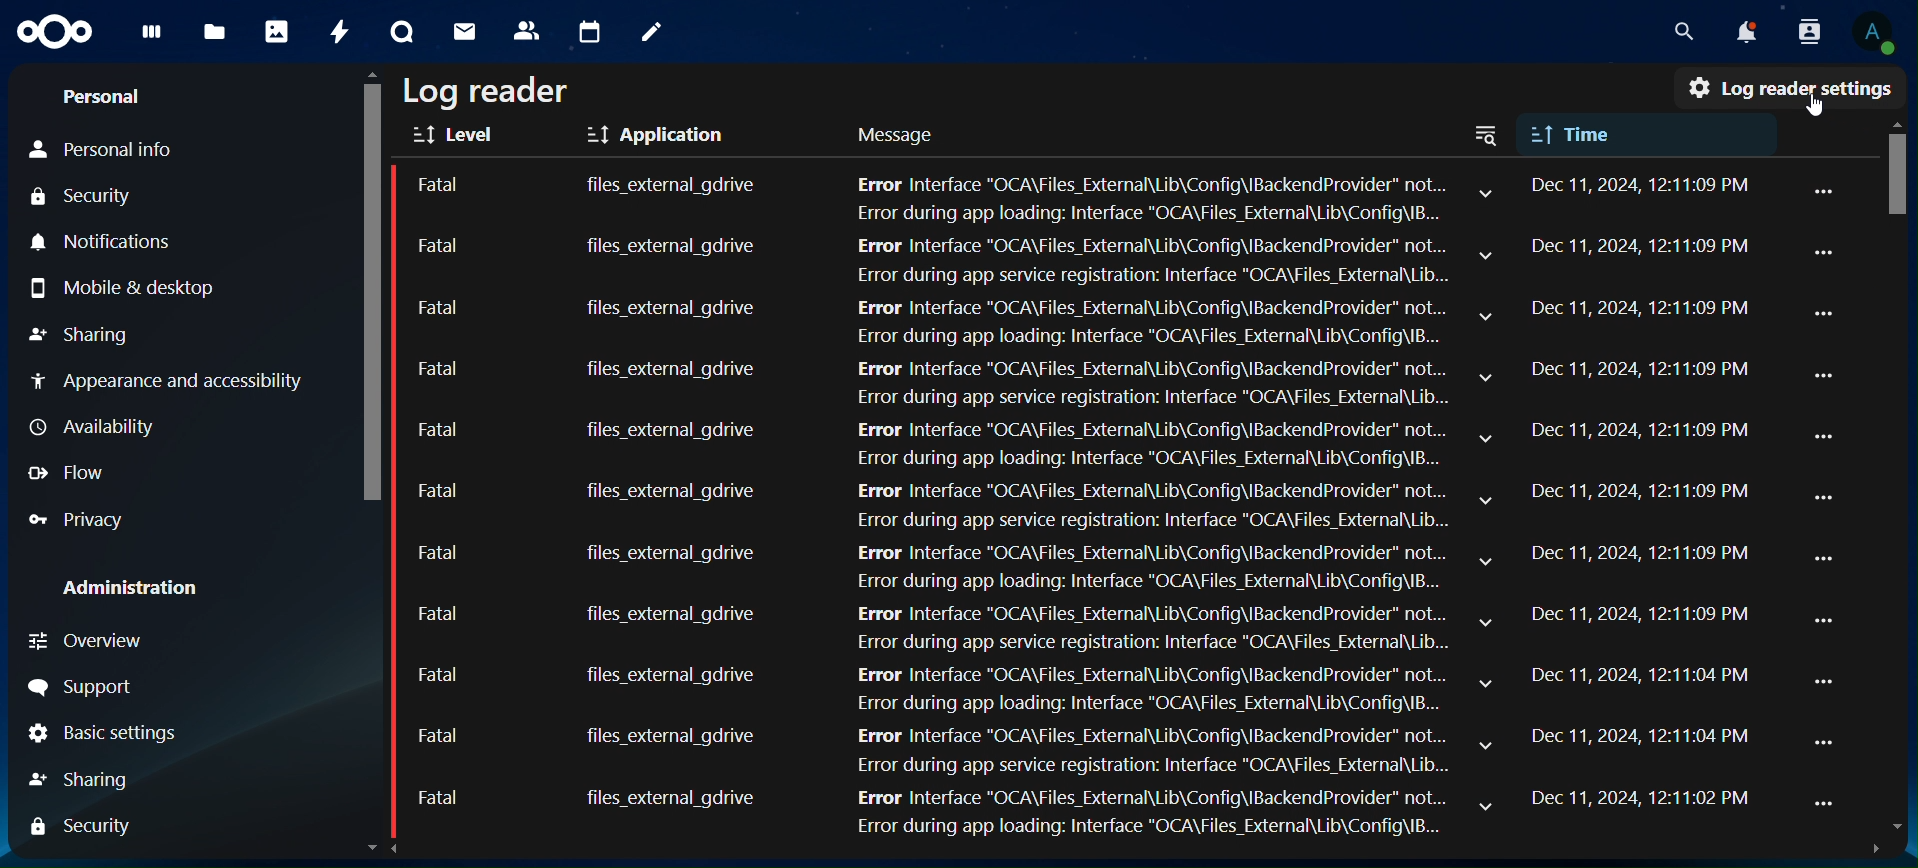 The height and width of the screenshot is (868, 1918). What do you see at coordinates (275, 34) in the screenshot?
I see `photos` at bounding box center [275, 34].